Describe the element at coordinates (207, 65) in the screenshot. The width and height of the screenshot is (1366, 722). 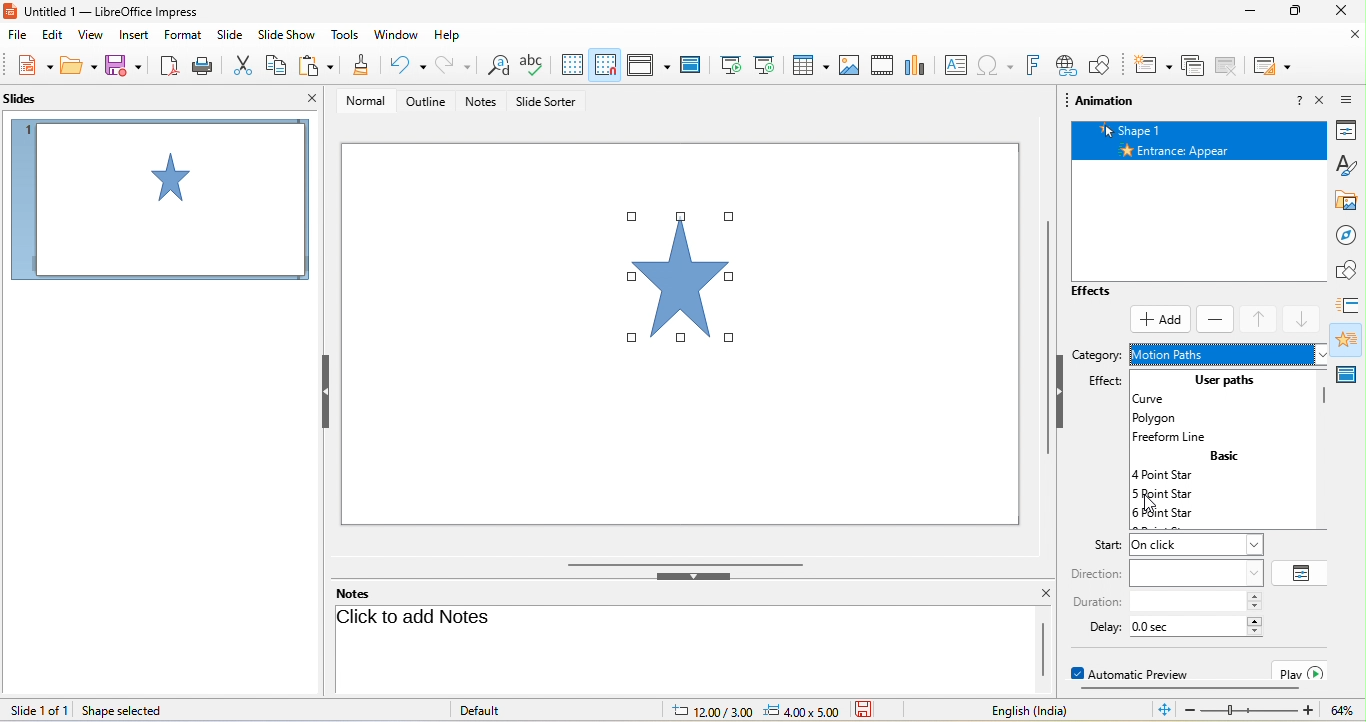
I see `print` at that location.